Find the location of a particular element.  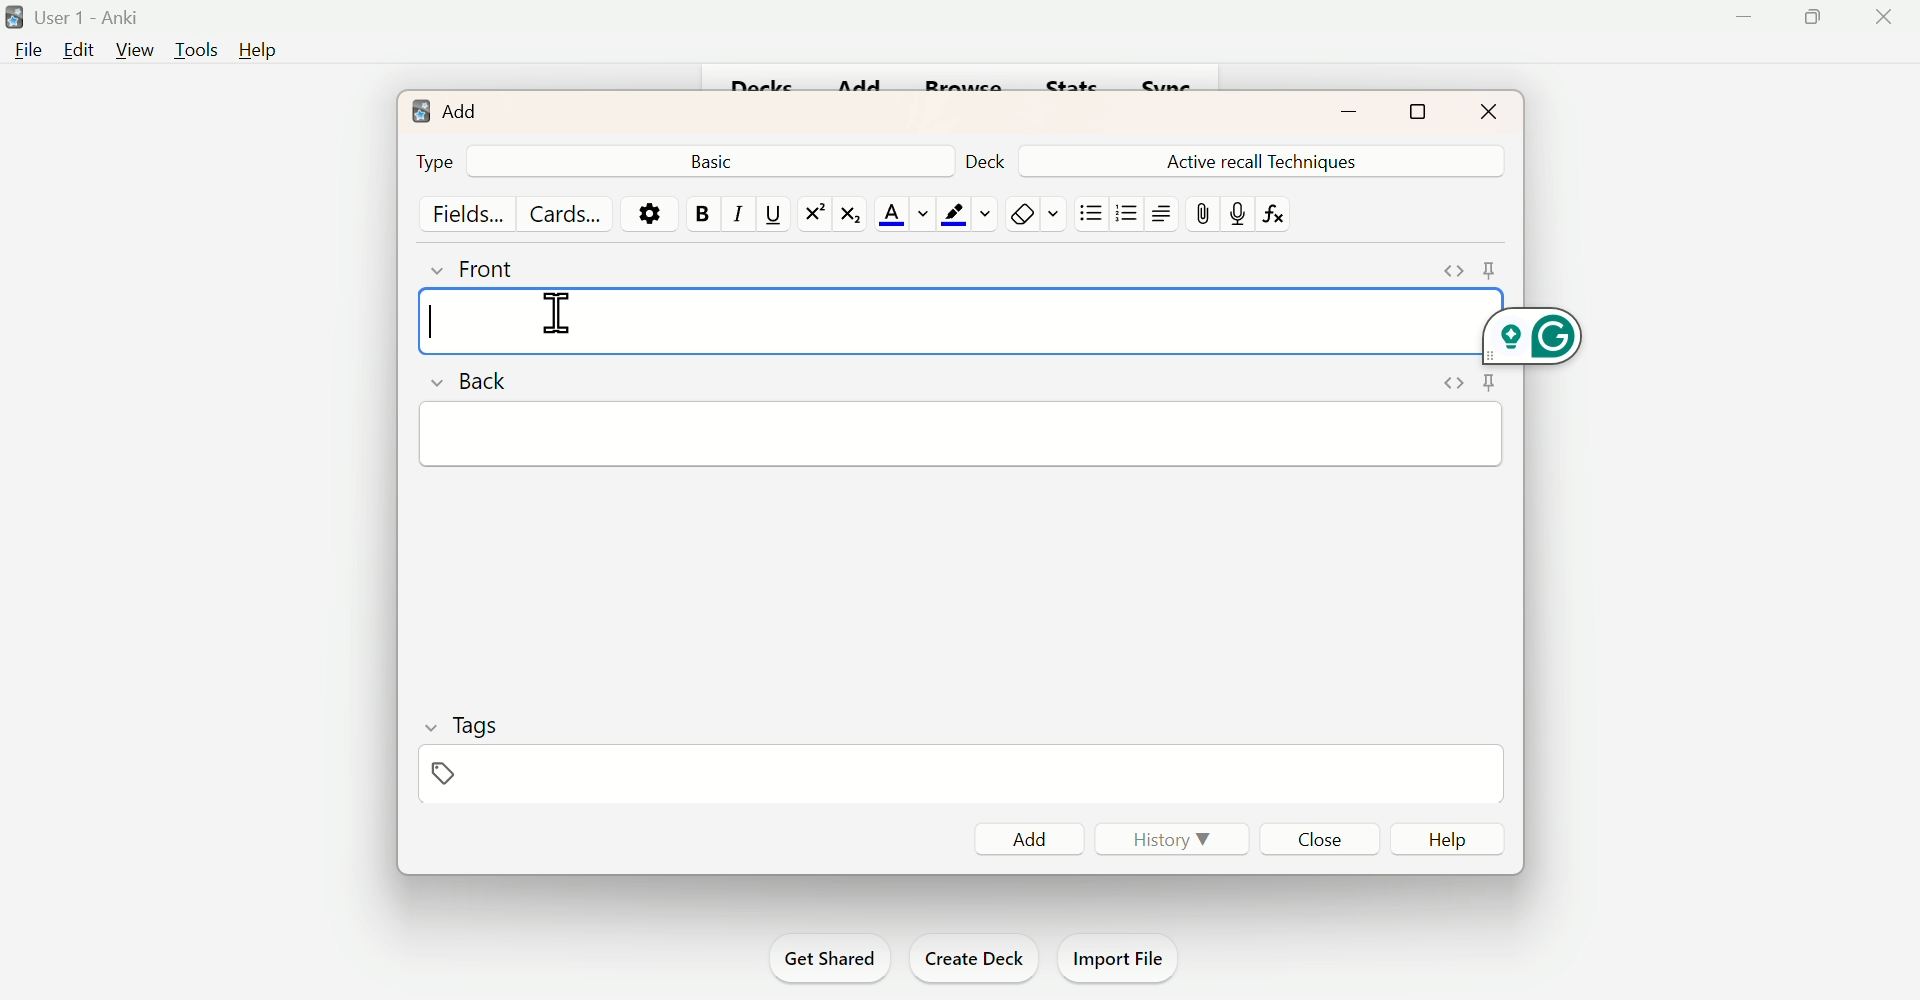

Edit is located at coordinates (77, 50).